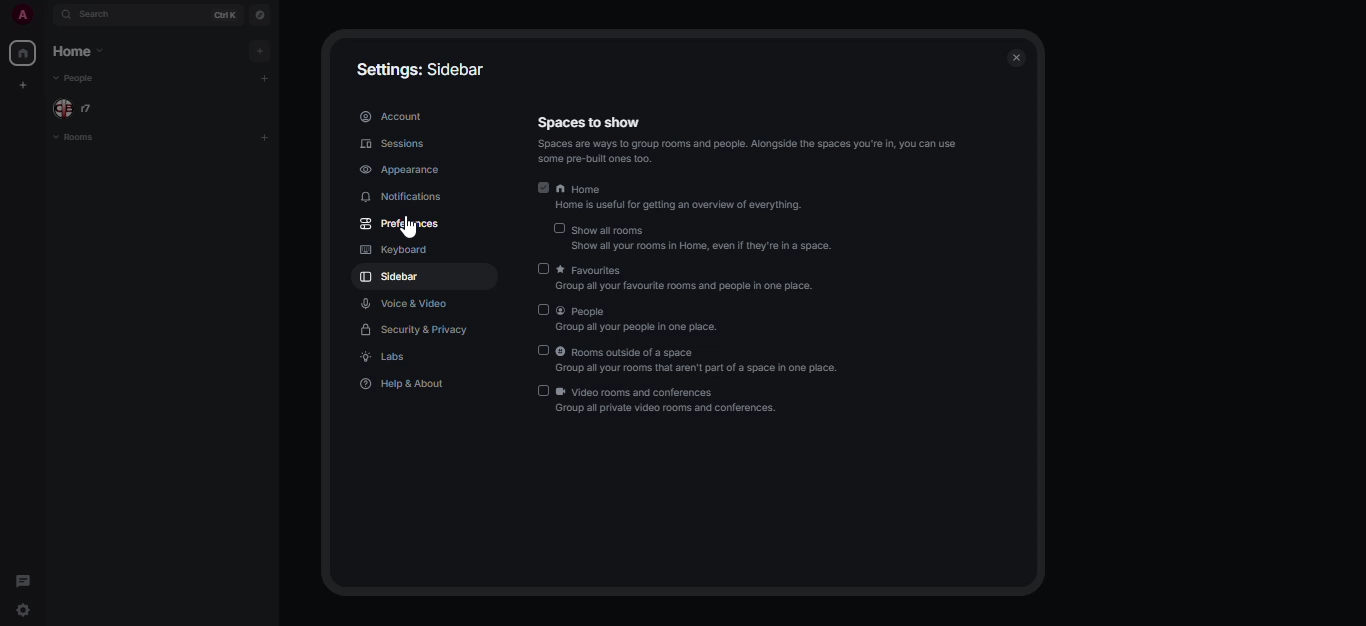 The width and height of the screenshot is (1366, 626). What do you see at coordinates (261, 51) in the screenshot?
I see `add` at bounding box center [261, 51].